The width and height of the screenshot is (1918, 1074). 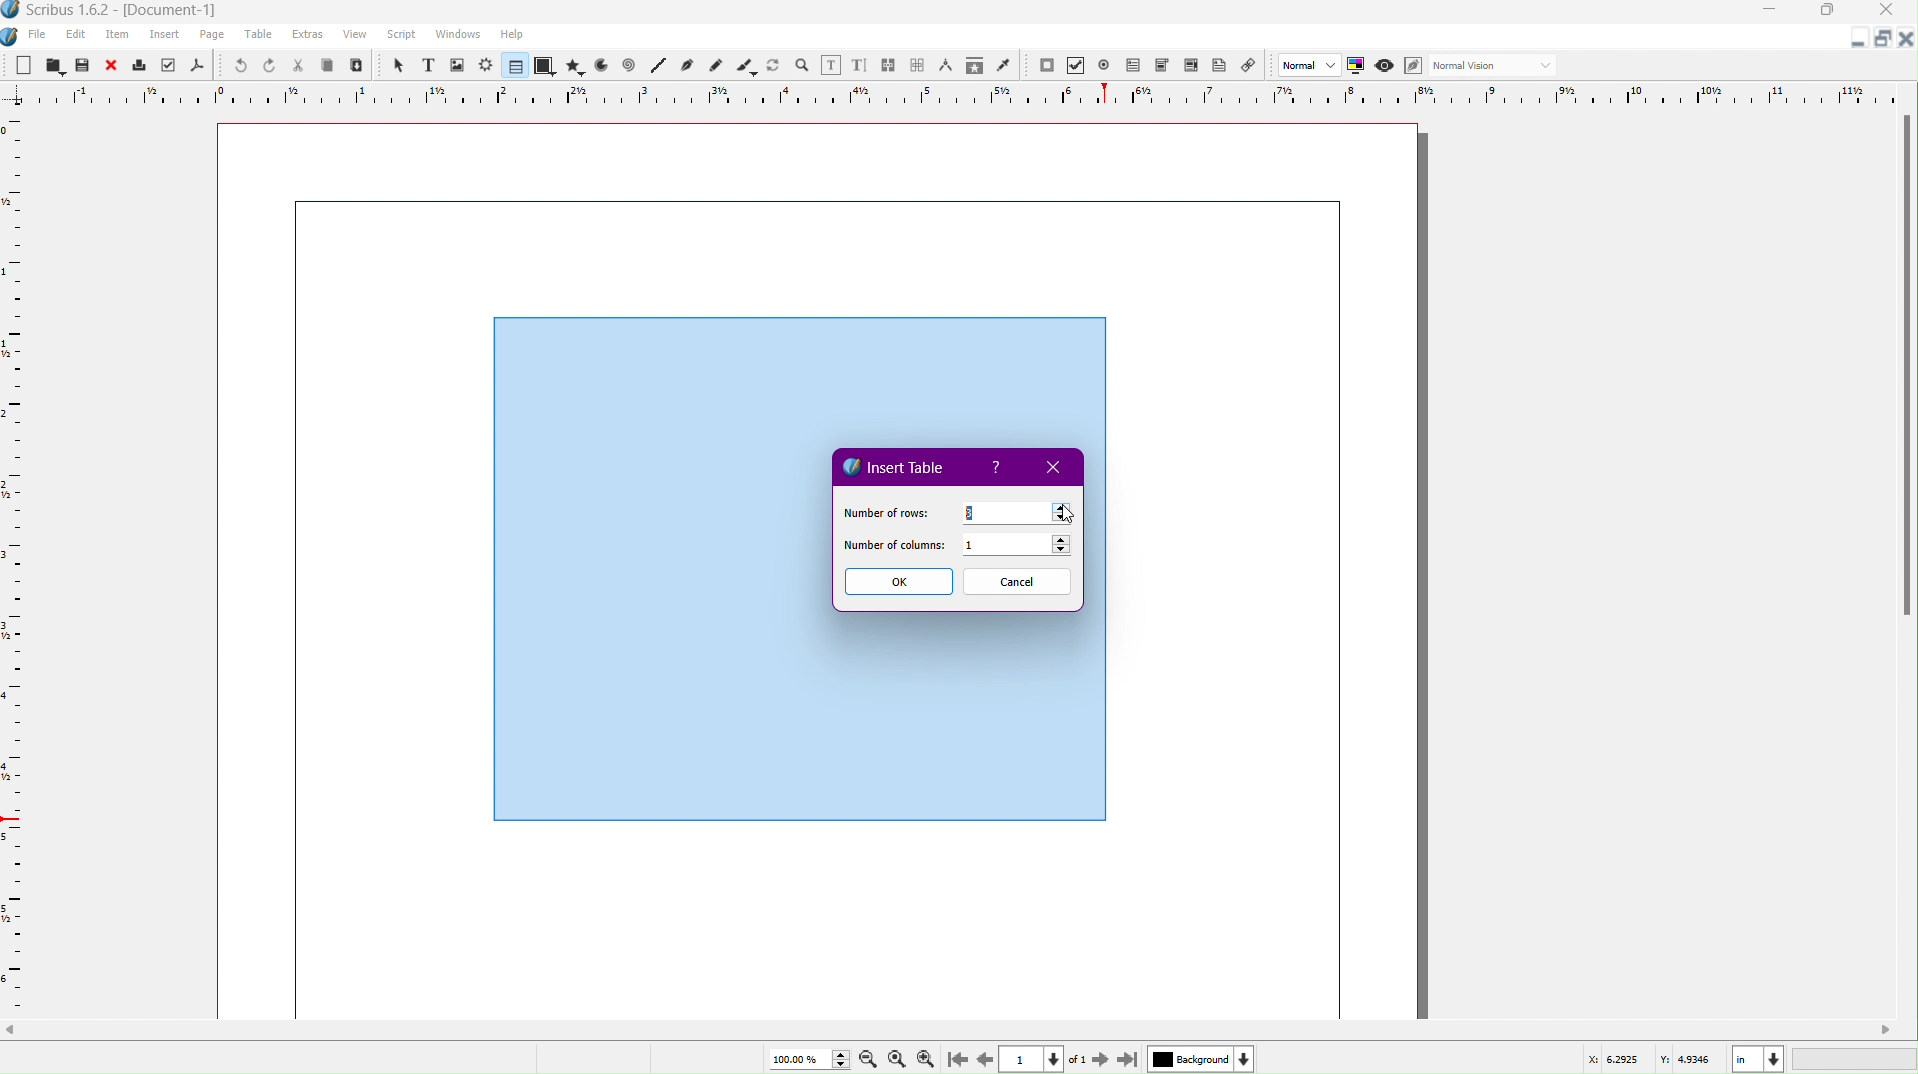 I want to click on New, so click(x=25, y=64).